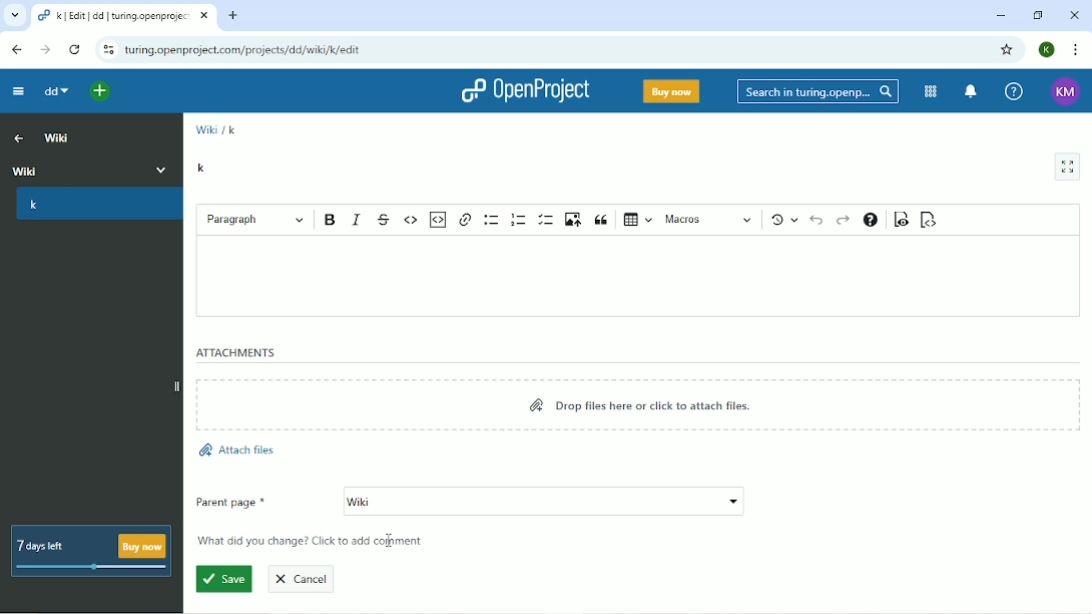 The width and height of the screenshot is (1092, 614). I want to click on k, so click(96, 207).